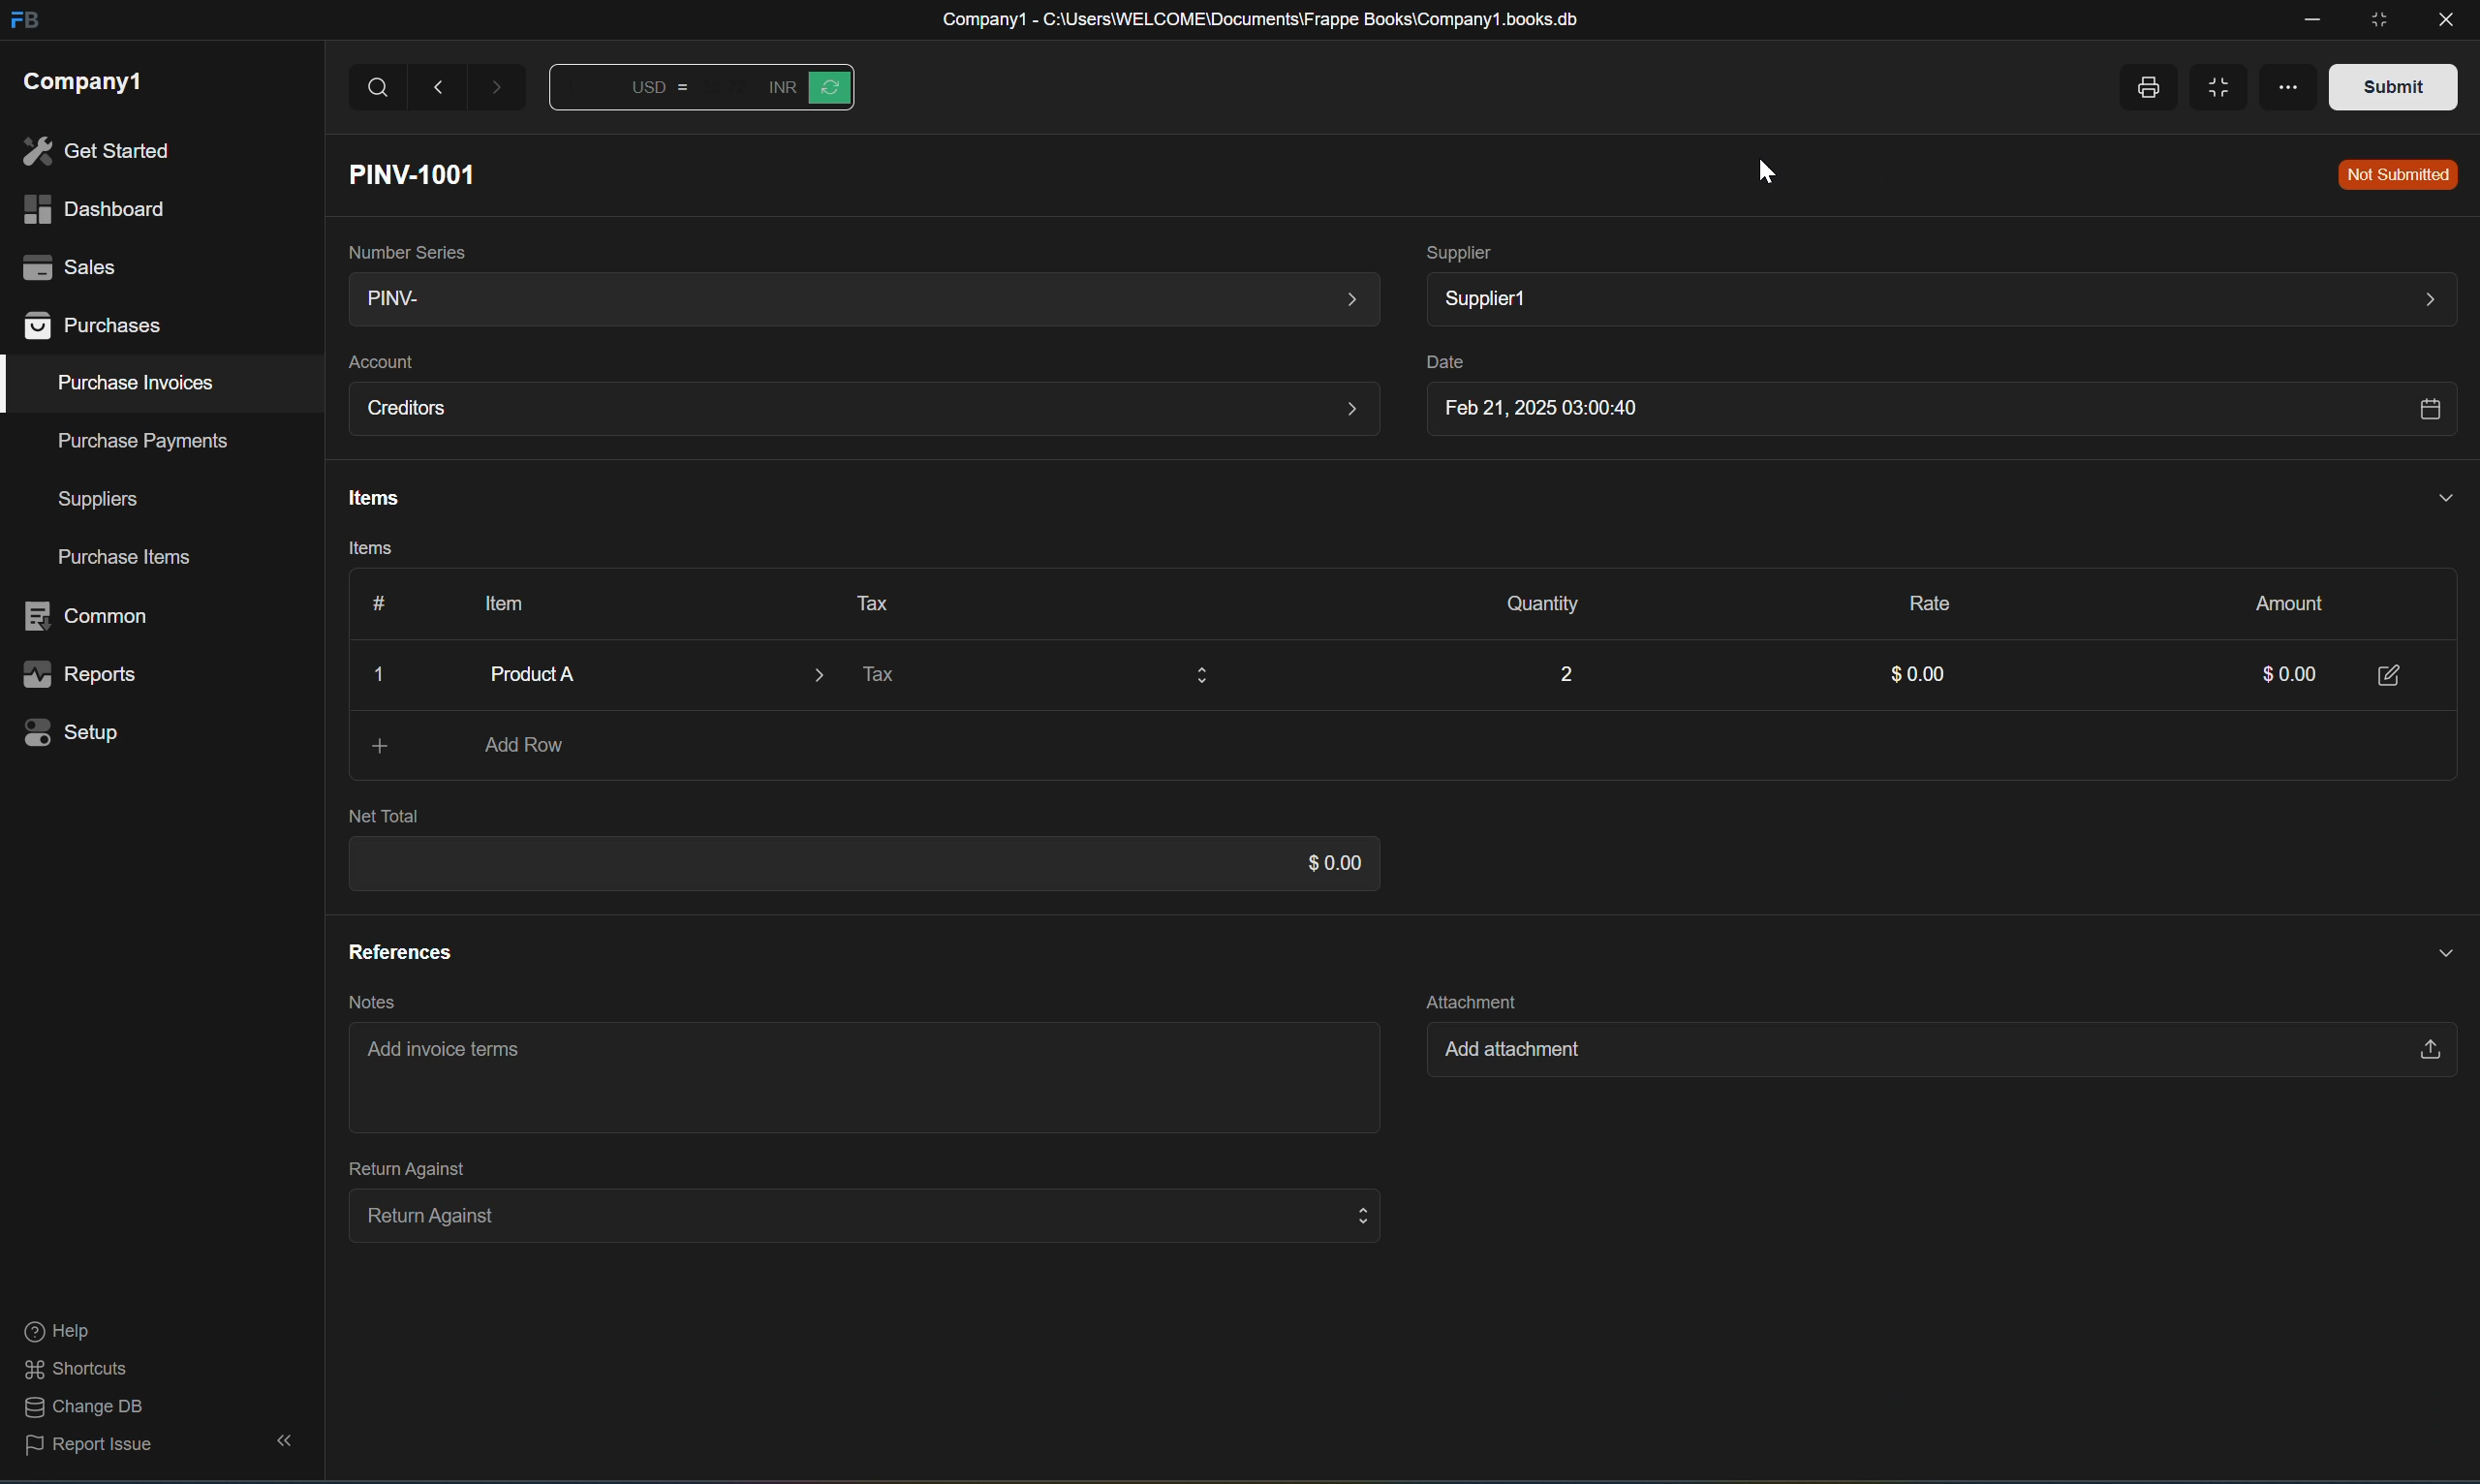 The width and height of the screenshot is (2480, 1484). Describe the element at coordinates (2398, 176) in the screenshot. I see `Not Submitted` at that location.